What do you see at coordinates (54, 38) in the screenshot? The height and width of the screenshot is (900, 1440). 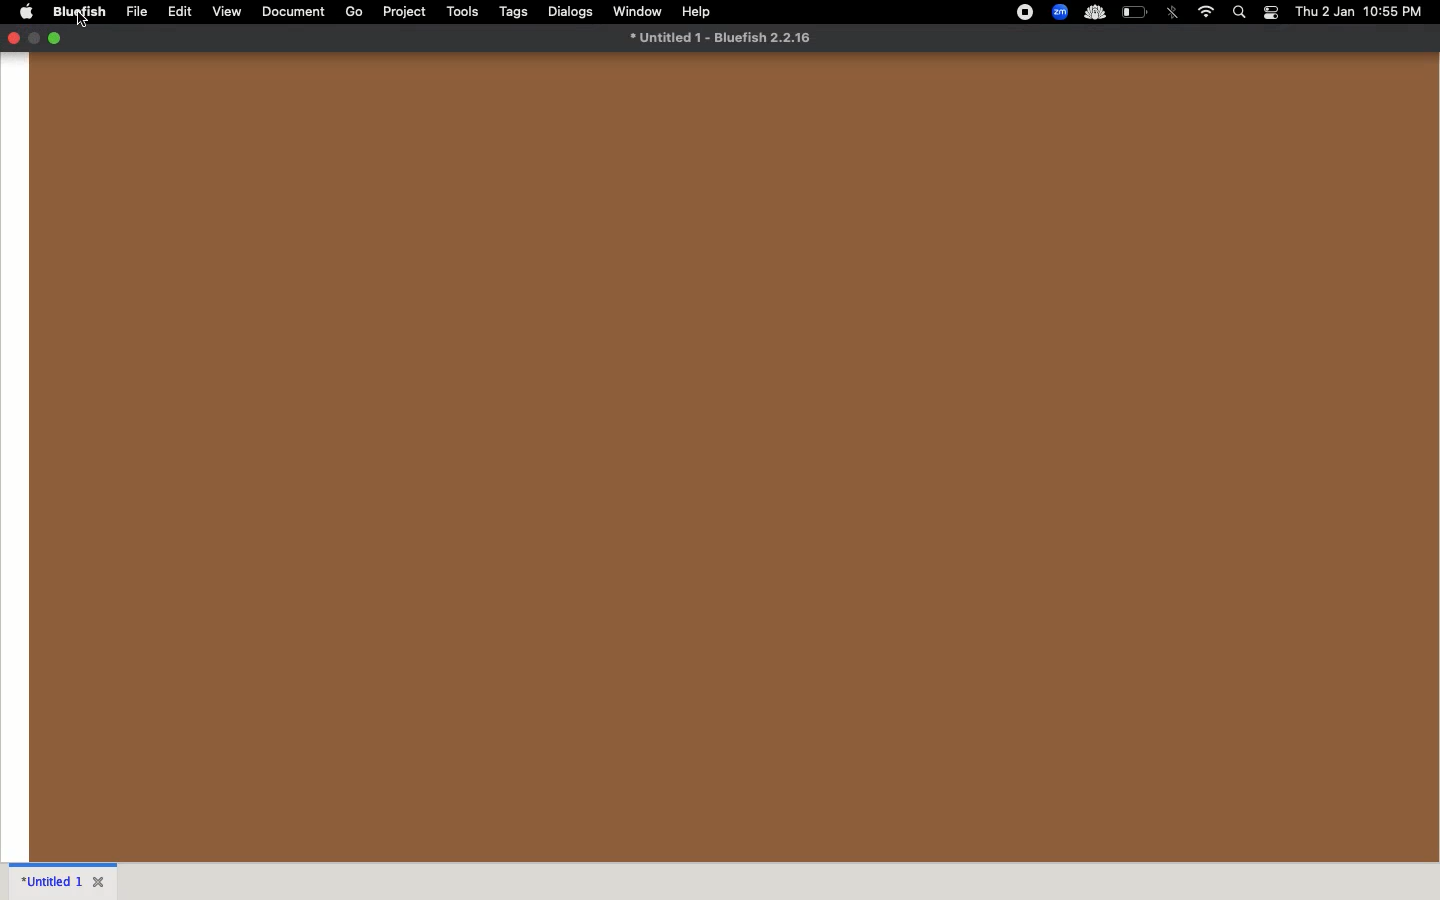 I see `maximize` at bounding box center [54, 38].